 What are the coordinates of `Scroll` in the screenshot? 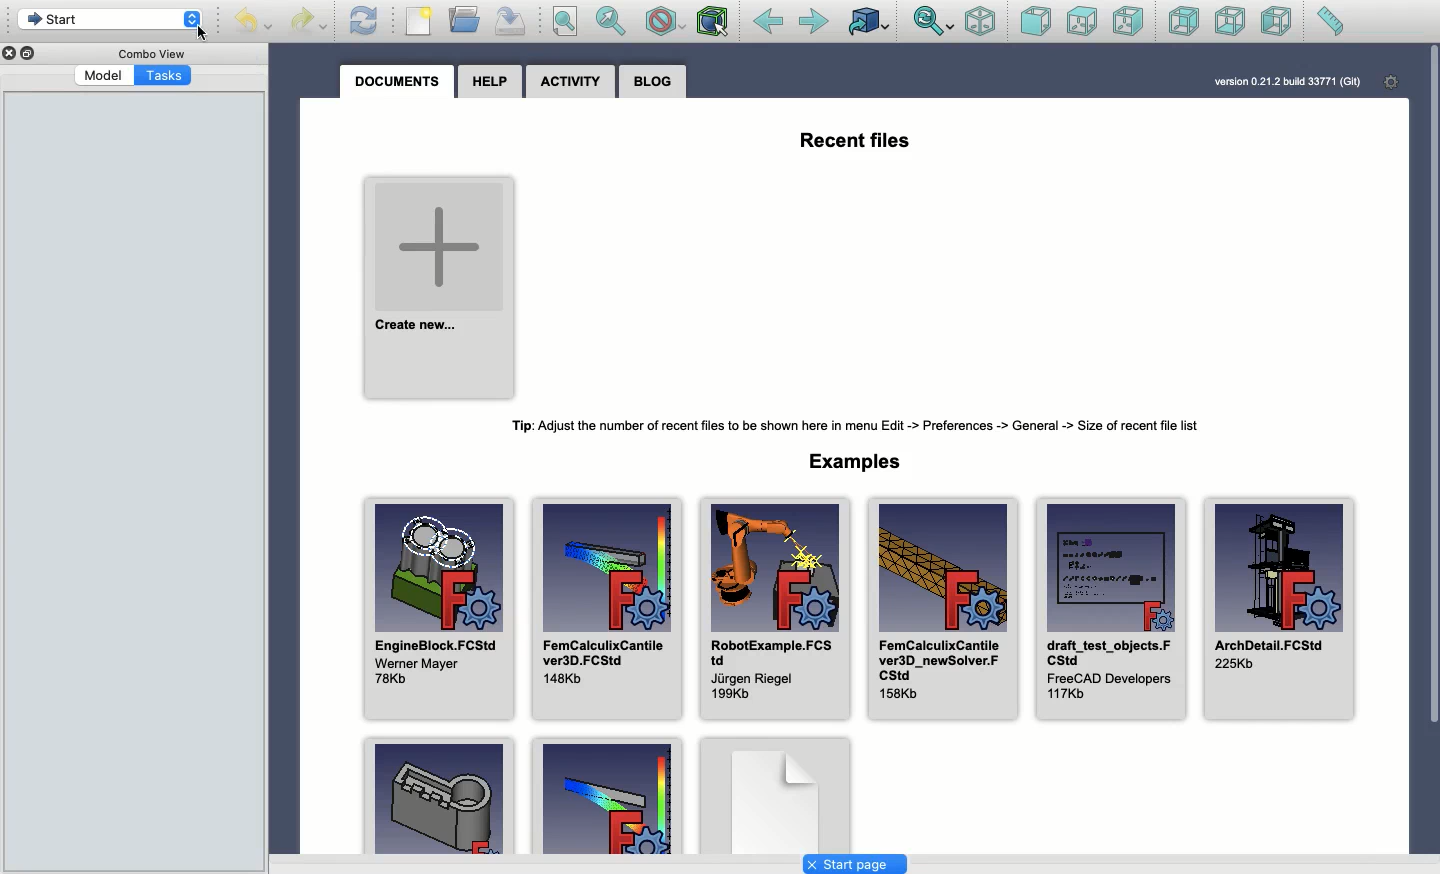 It's located at (1431, 449).